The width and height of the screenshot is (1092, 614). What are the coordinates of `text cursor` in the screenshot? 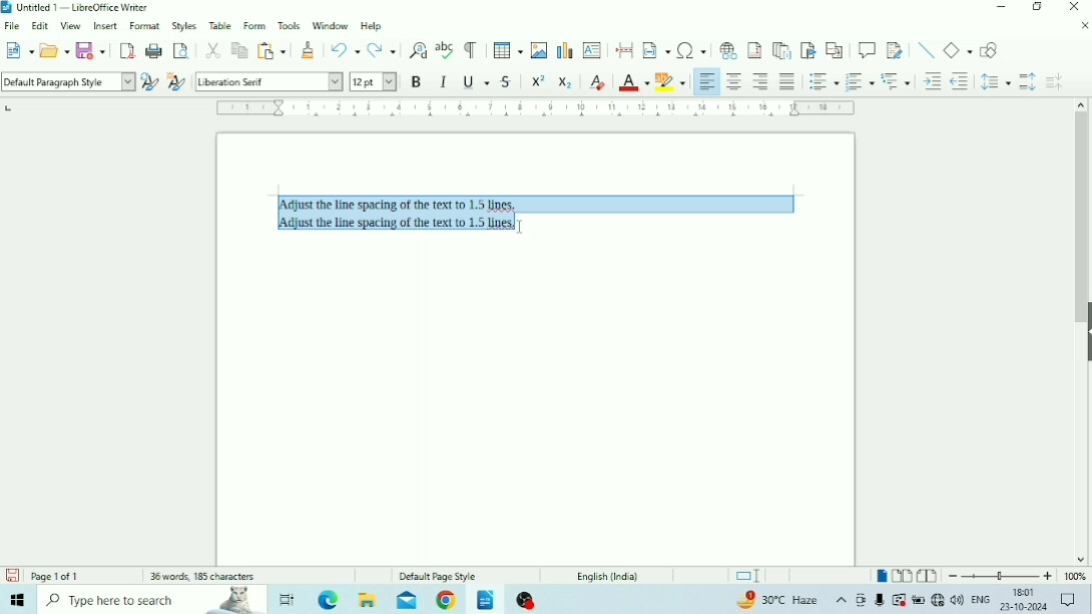 It's located at (523, 228).